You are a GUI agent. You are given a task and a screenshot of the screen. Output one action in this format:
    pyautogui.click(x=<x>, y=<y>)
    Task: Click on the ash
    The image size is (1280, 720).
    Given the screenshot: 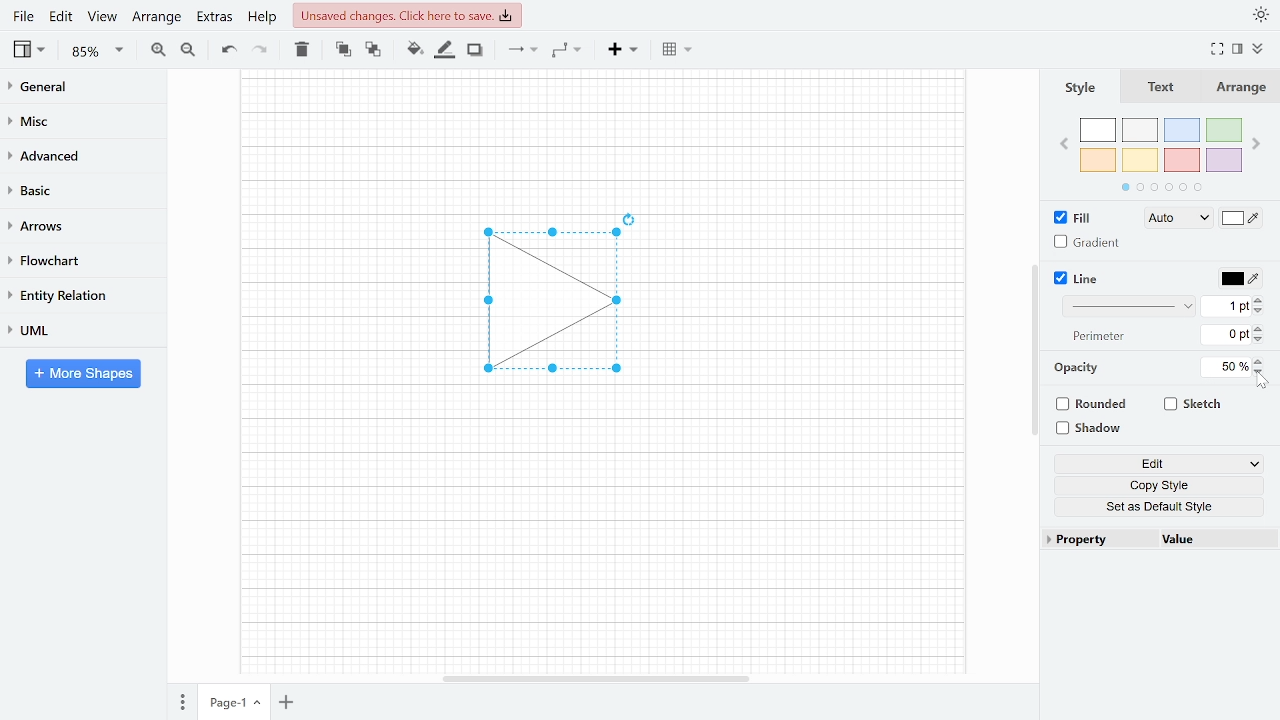 What is the action you would take?
    pyautogui.click(x=1142, y=131)
    